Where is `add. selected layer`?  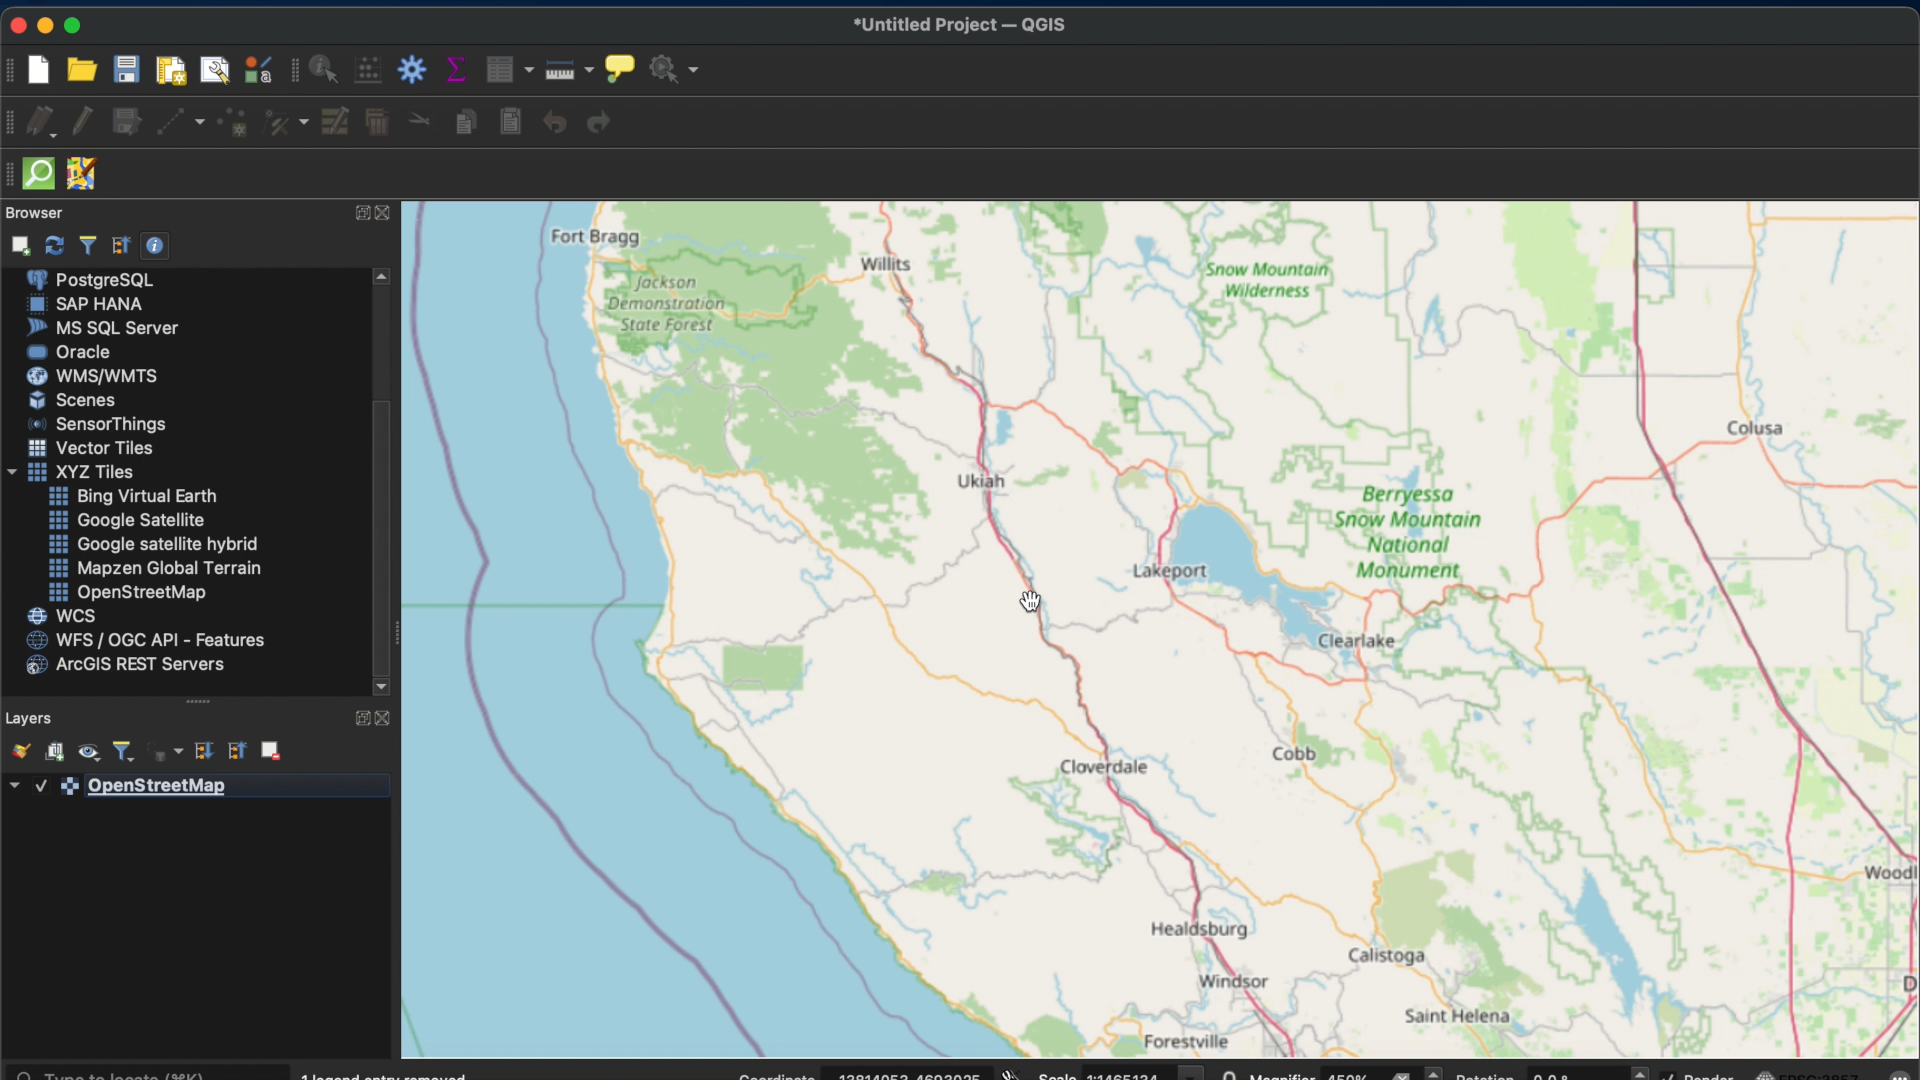
add. selected layer is located at coordinates (17, 243).